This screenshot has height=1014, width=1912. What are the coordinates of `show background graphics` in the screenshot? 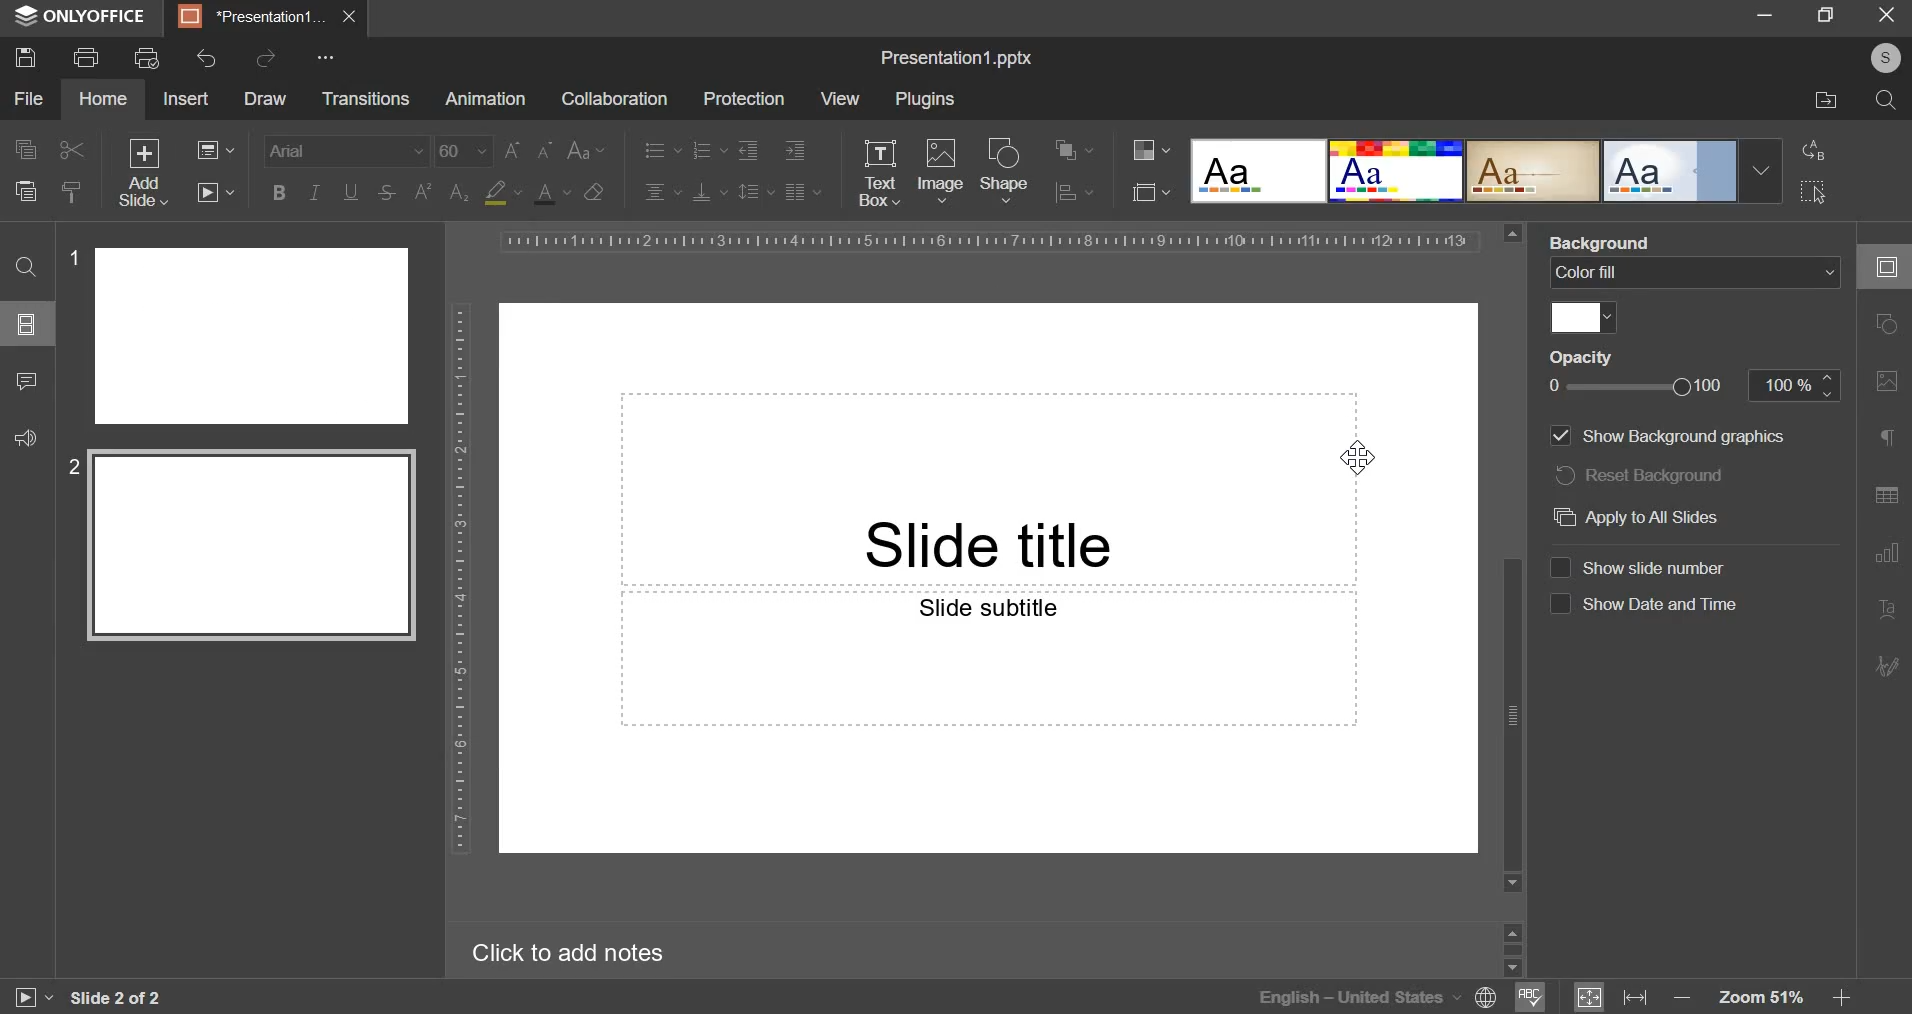 It's located at (1667, 435).